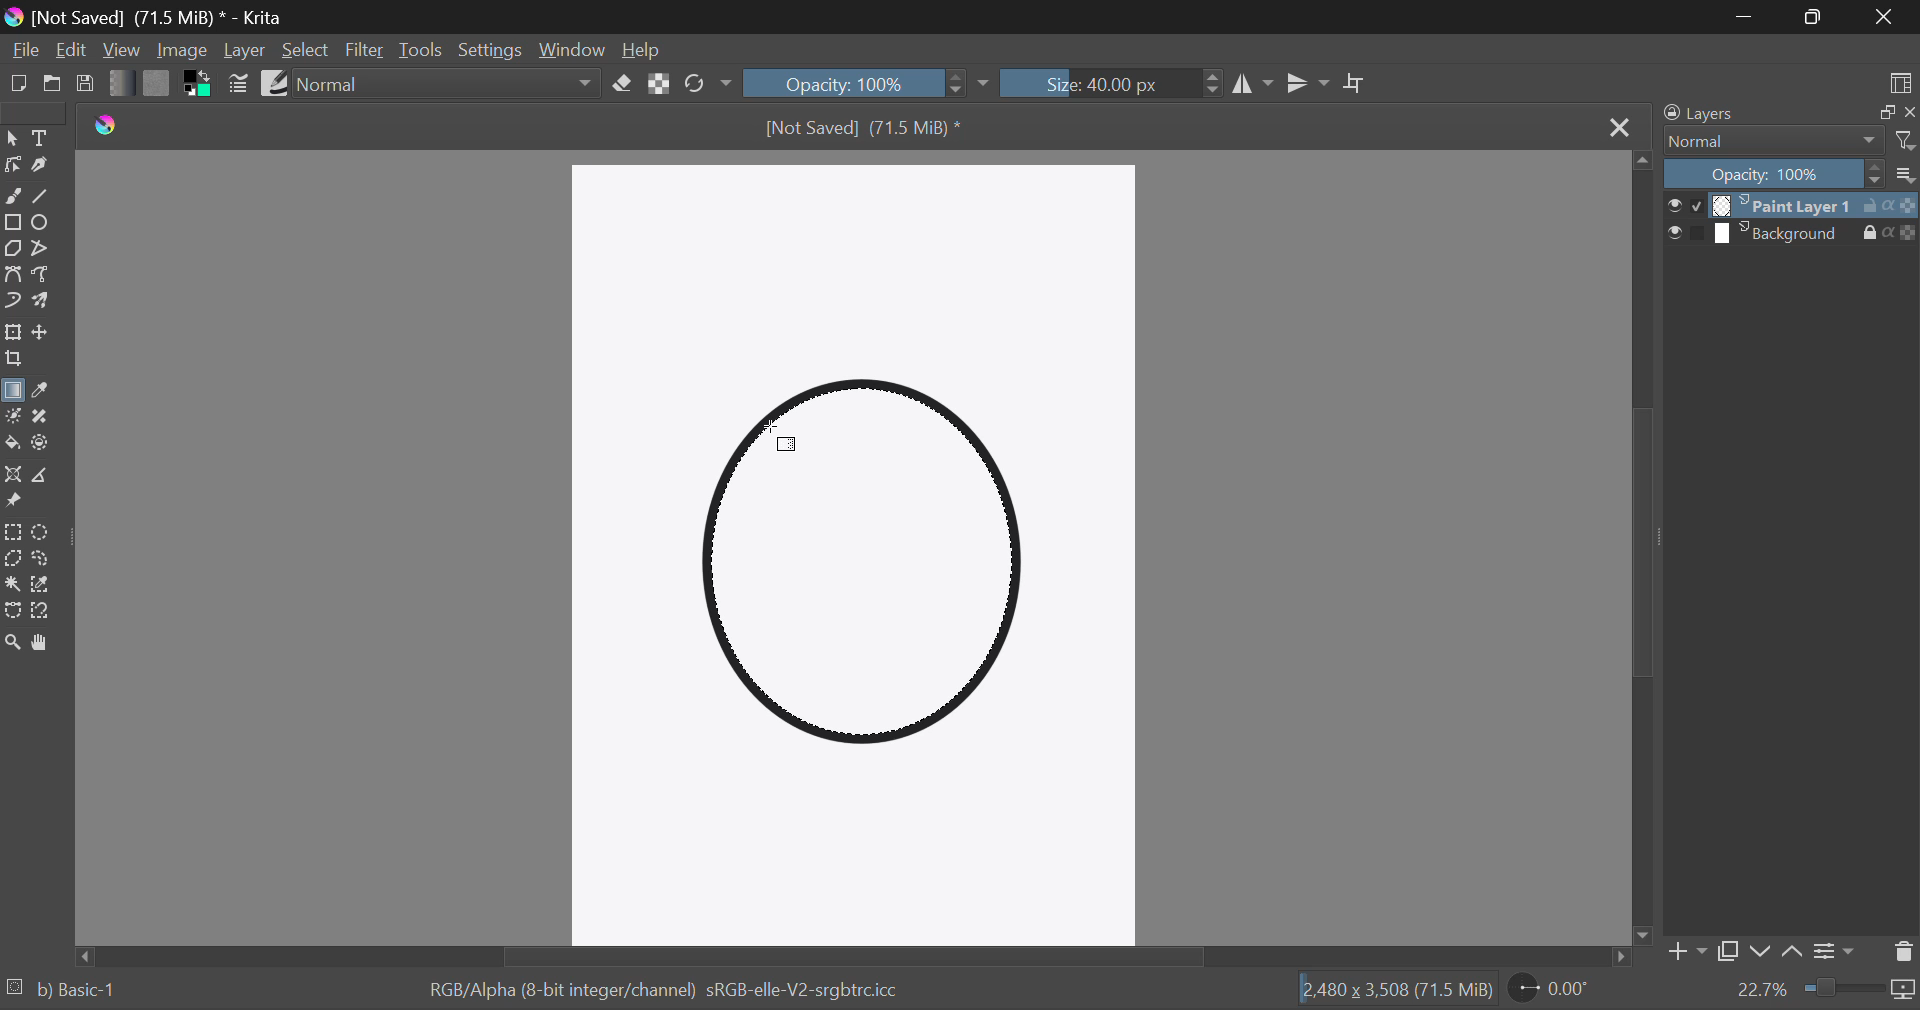 The height and width of the screenshot is (1010, 1920). I want to click on Open, so click(52, 84).